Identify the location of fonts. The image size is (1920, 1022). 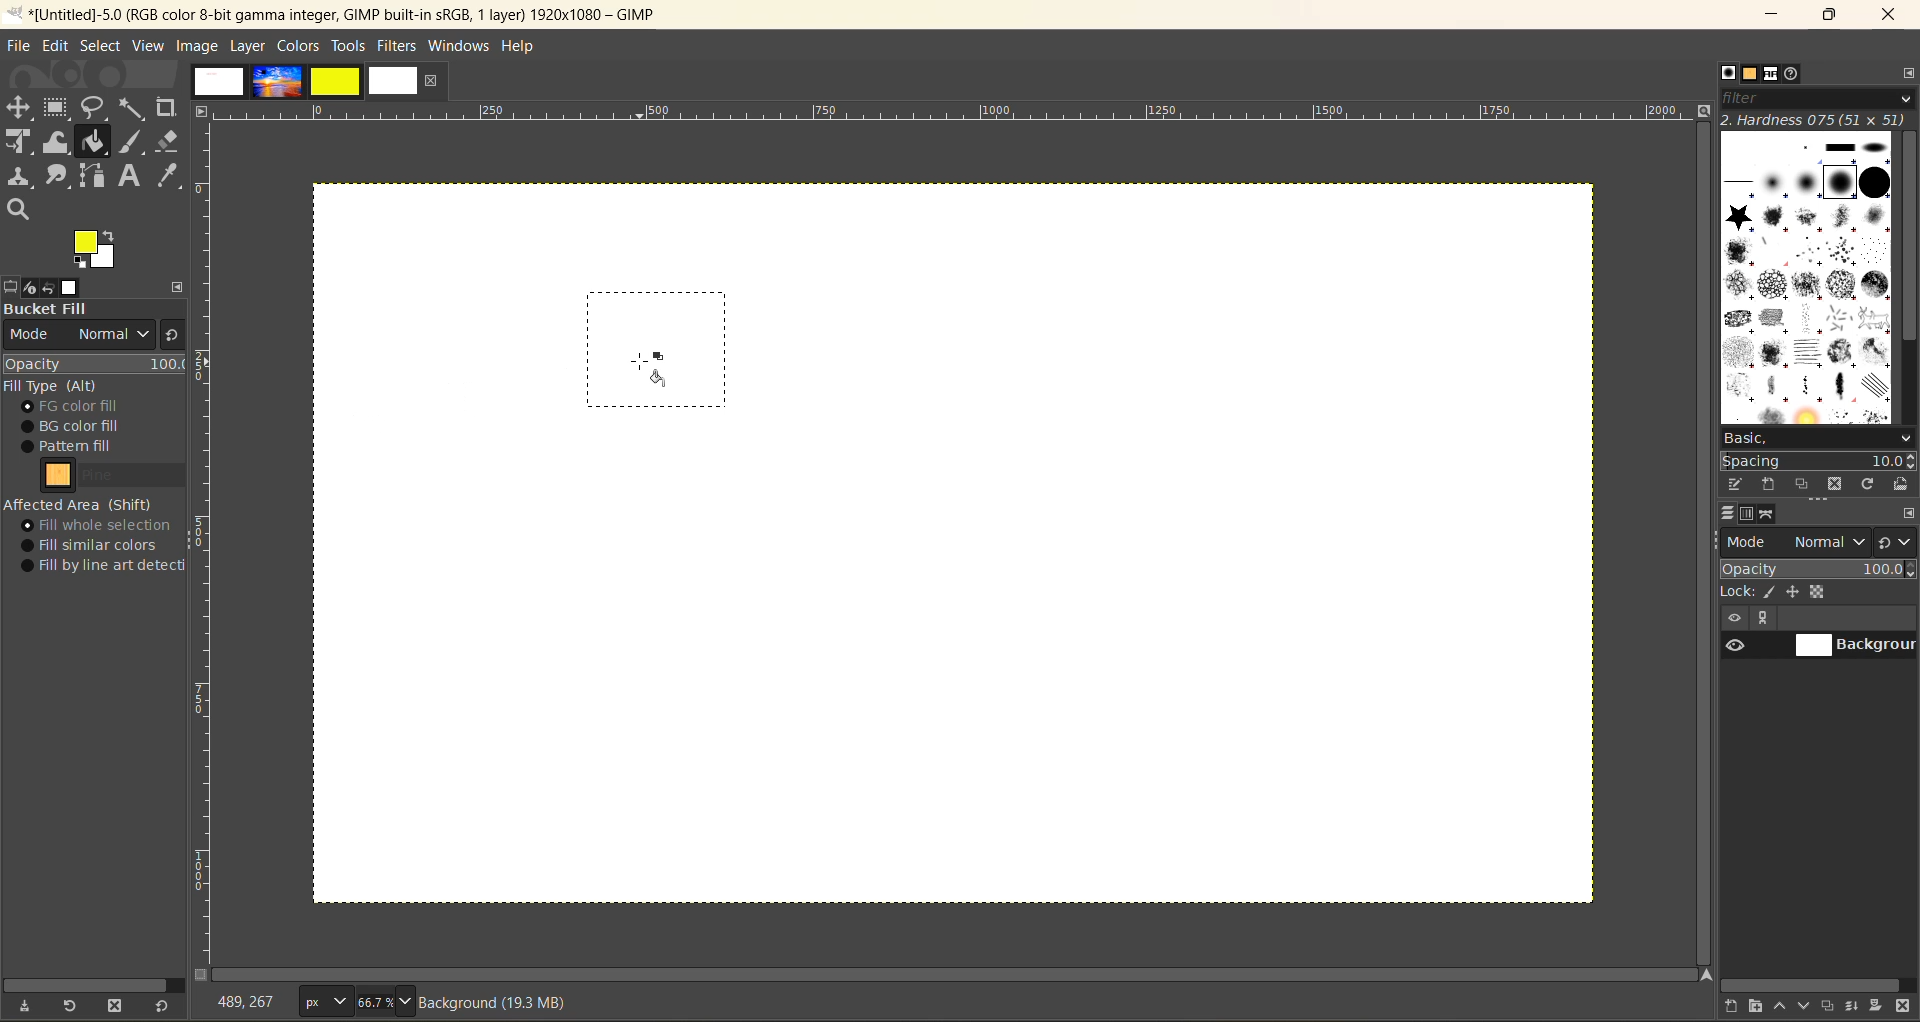
(1773, 74).